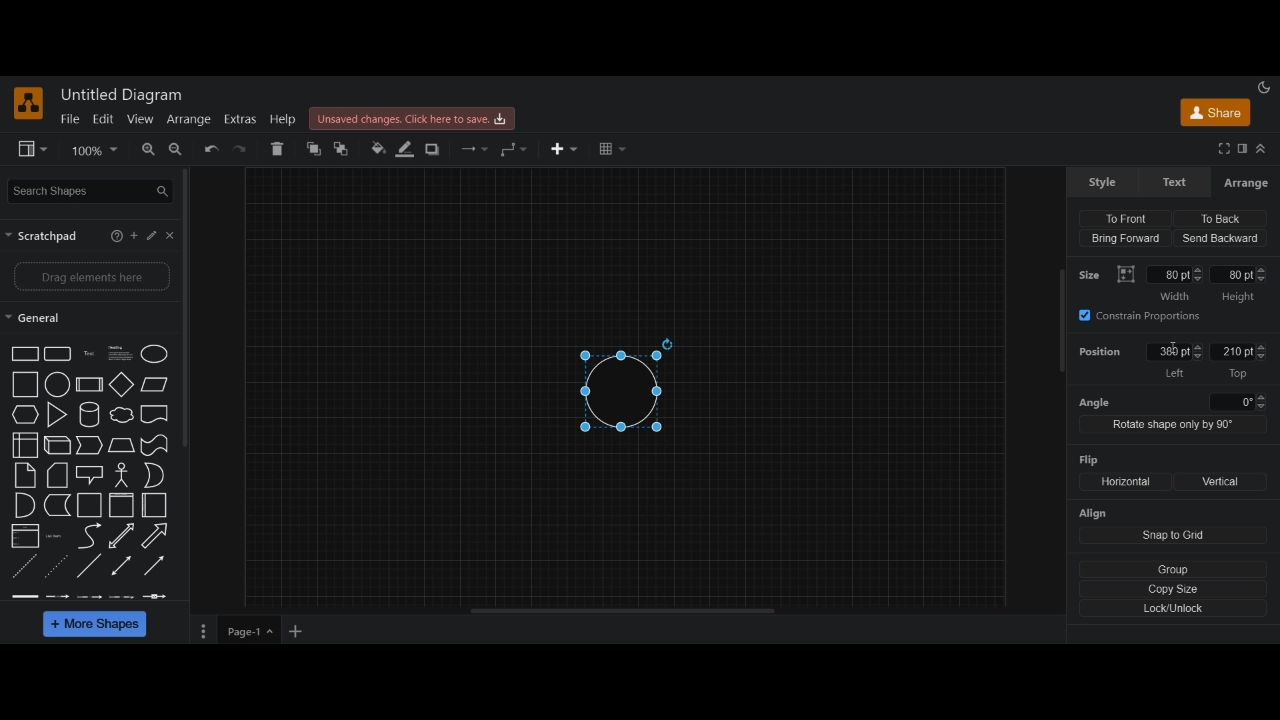  I want to click on horizontall scroll bar, so click(625, 611).